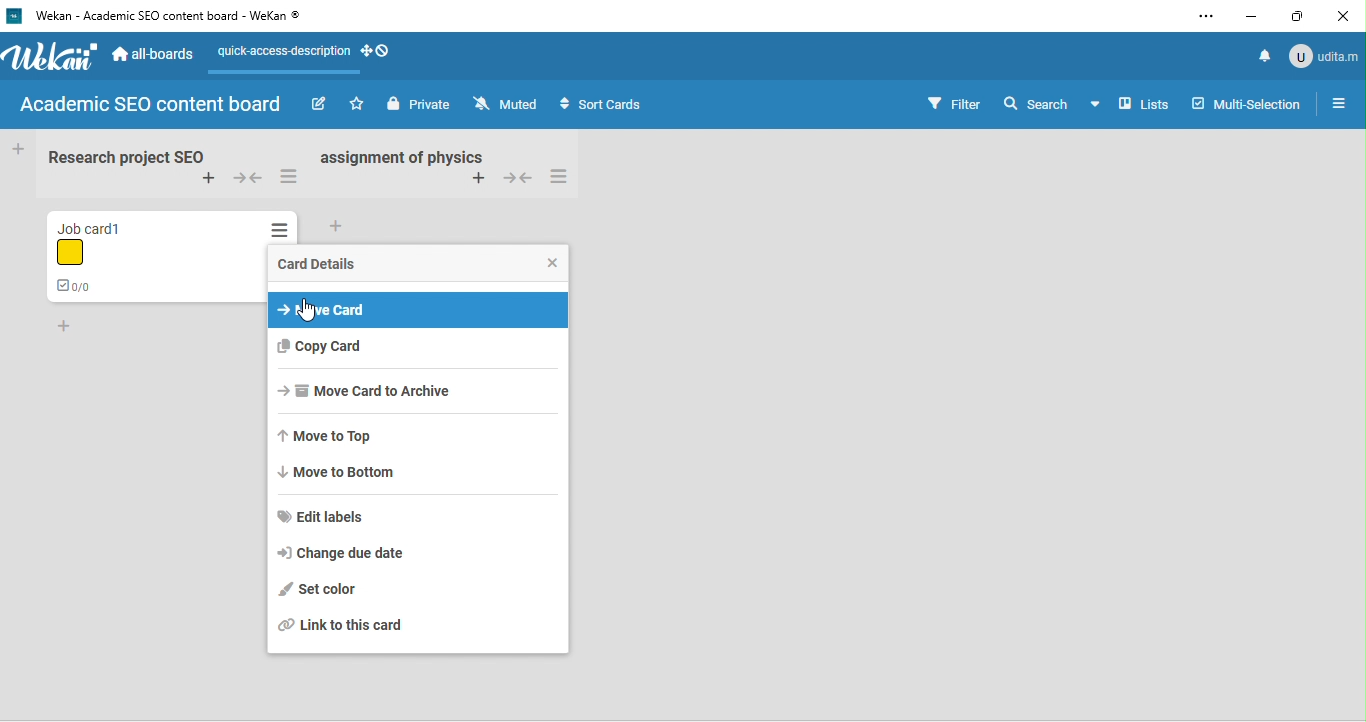 The width and height of the screenshot is (1366, 722). Describe the element at coordinates (245, 178) in the screenshot. I see `collapse` at that location.